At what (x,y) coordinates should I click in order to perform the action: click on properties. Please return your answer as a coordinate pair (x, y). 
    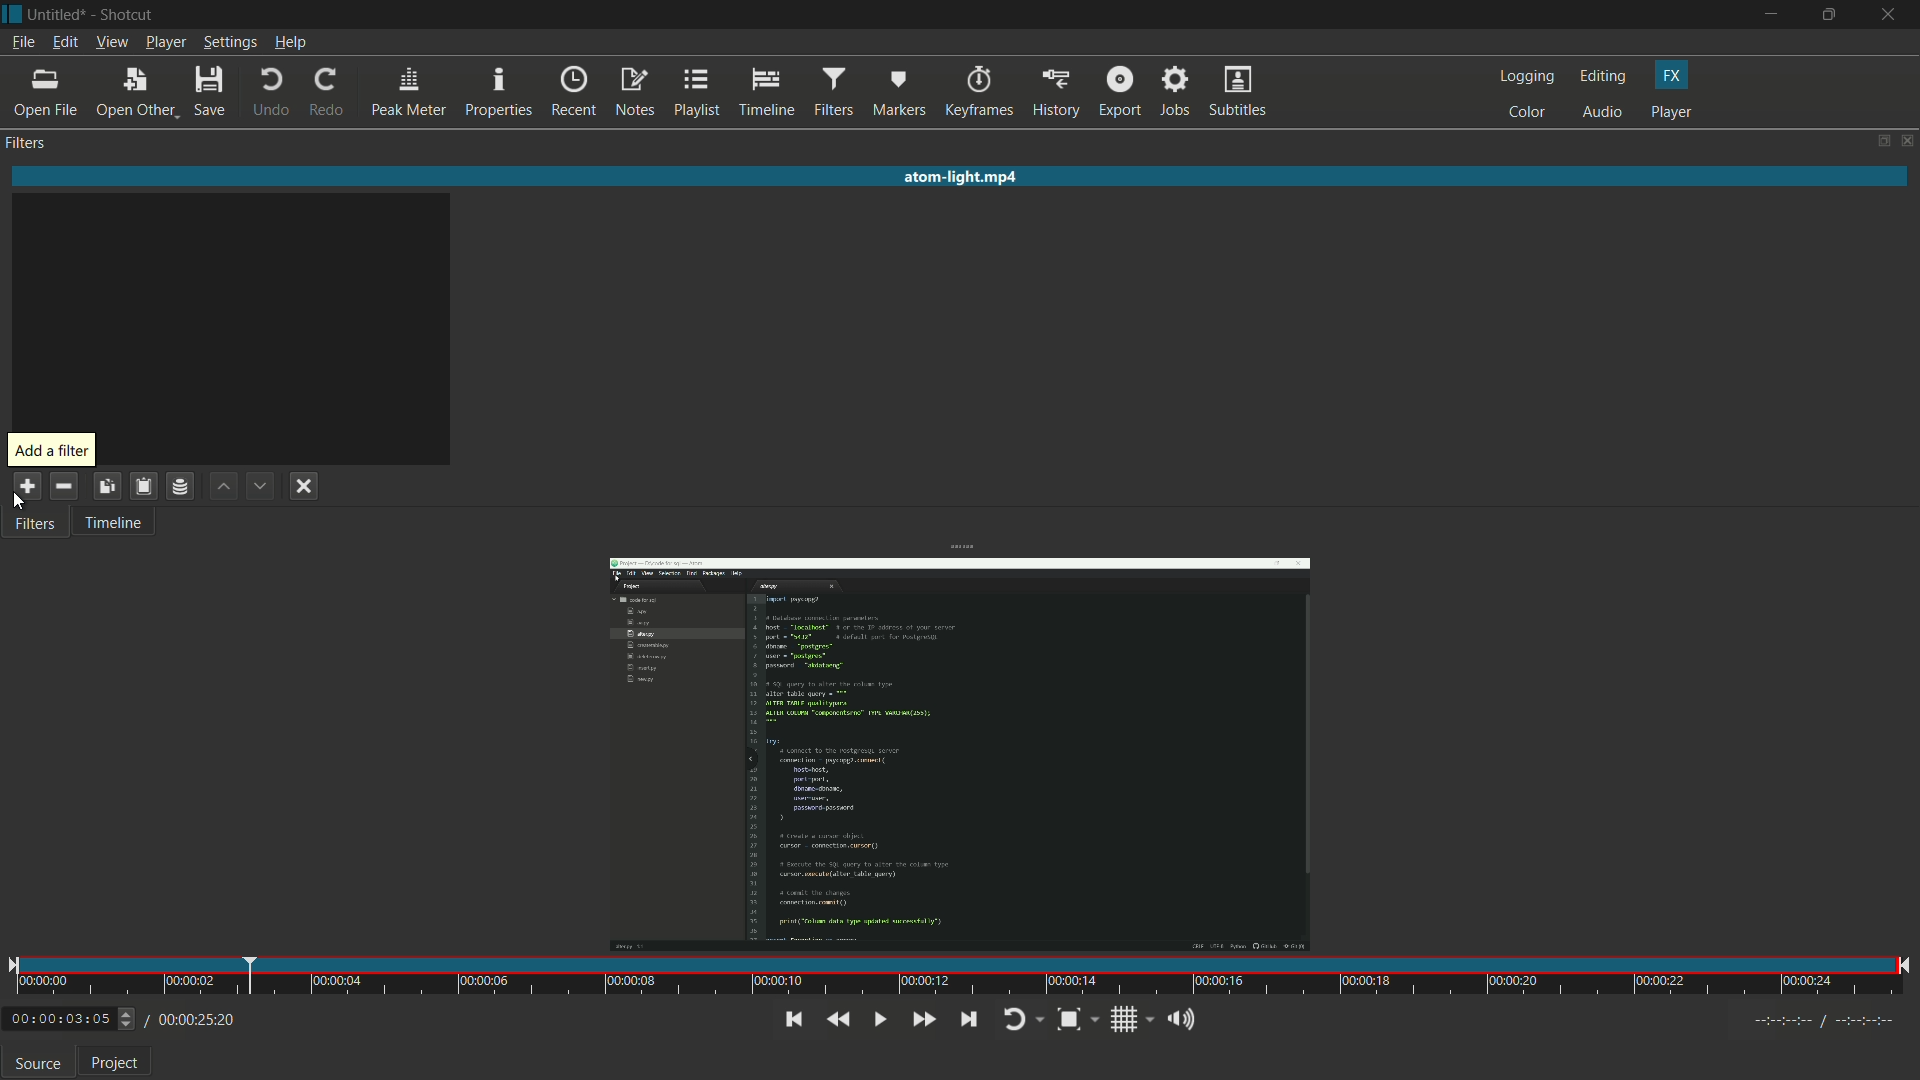
    Looking at the image, I should click on (500, 92).